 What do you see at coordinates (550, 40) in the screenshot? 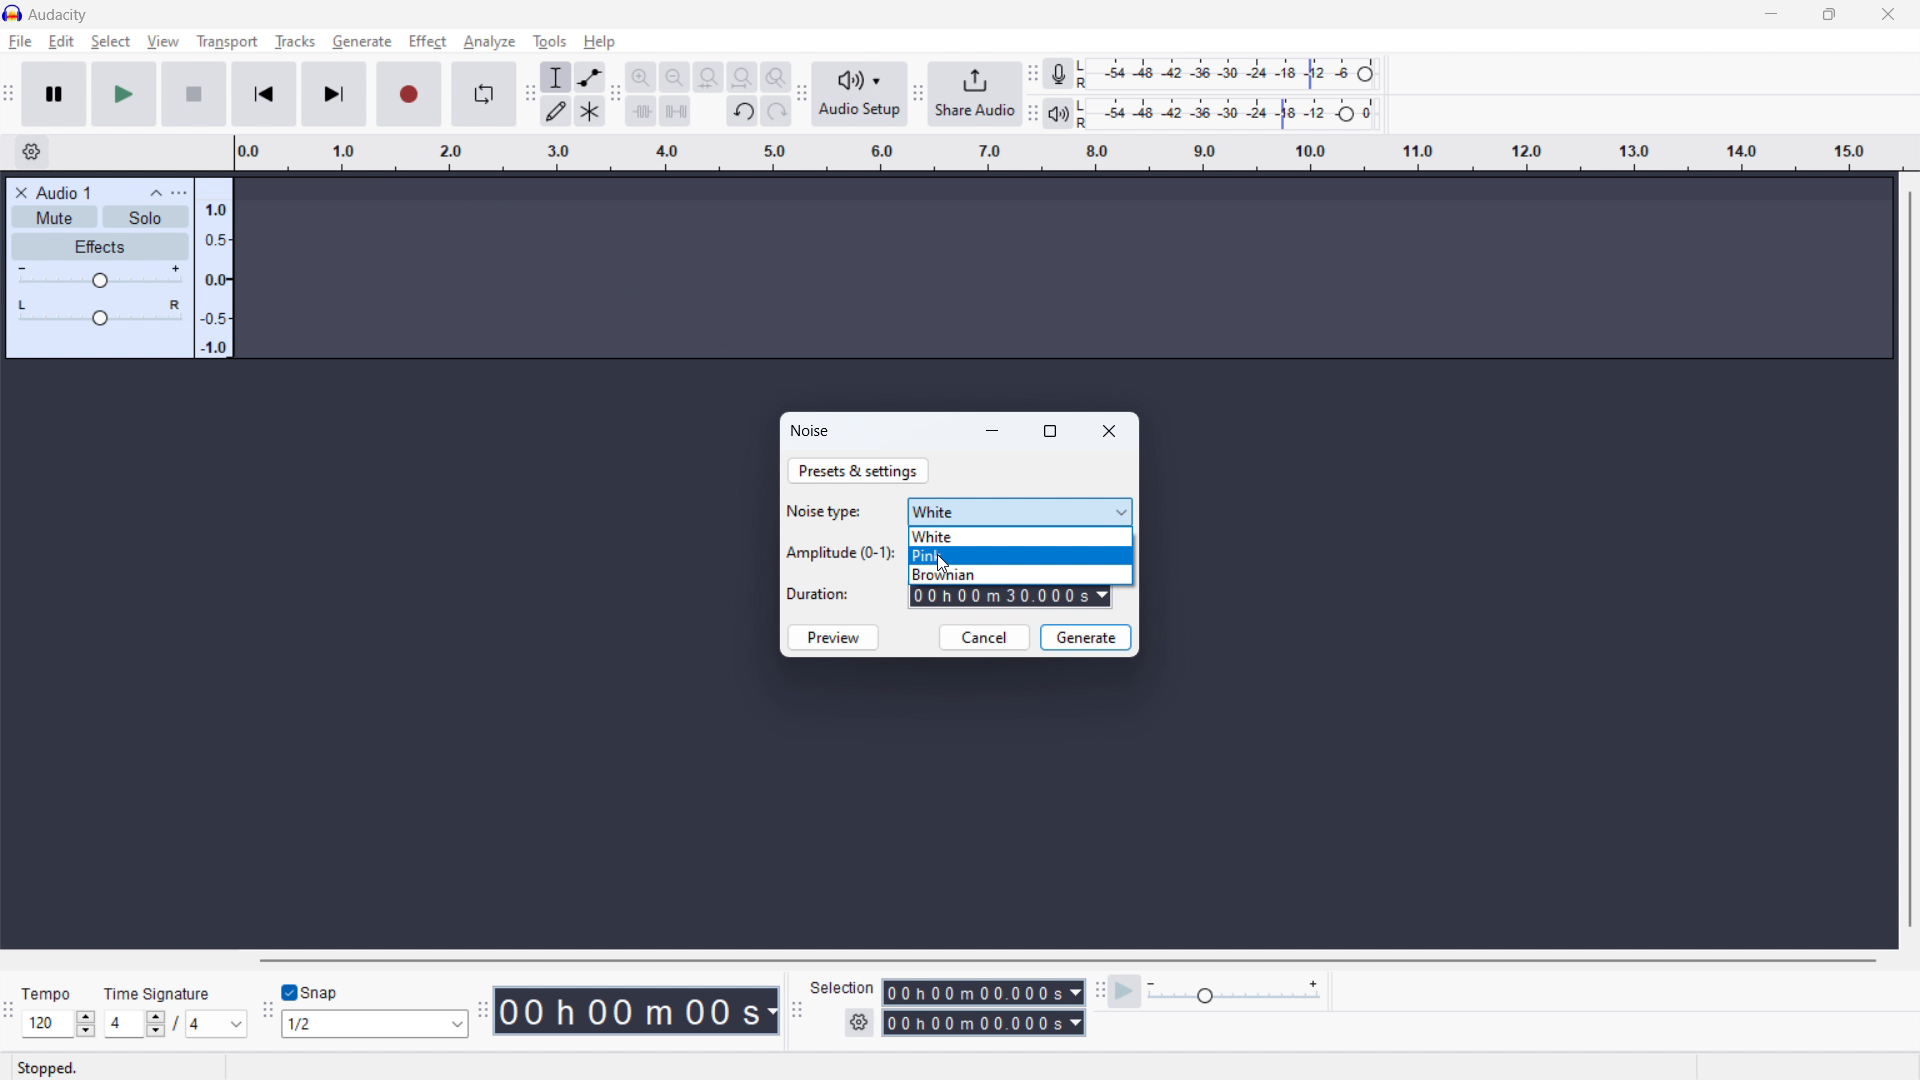
I see `tools` at bounding box center [550, 40].